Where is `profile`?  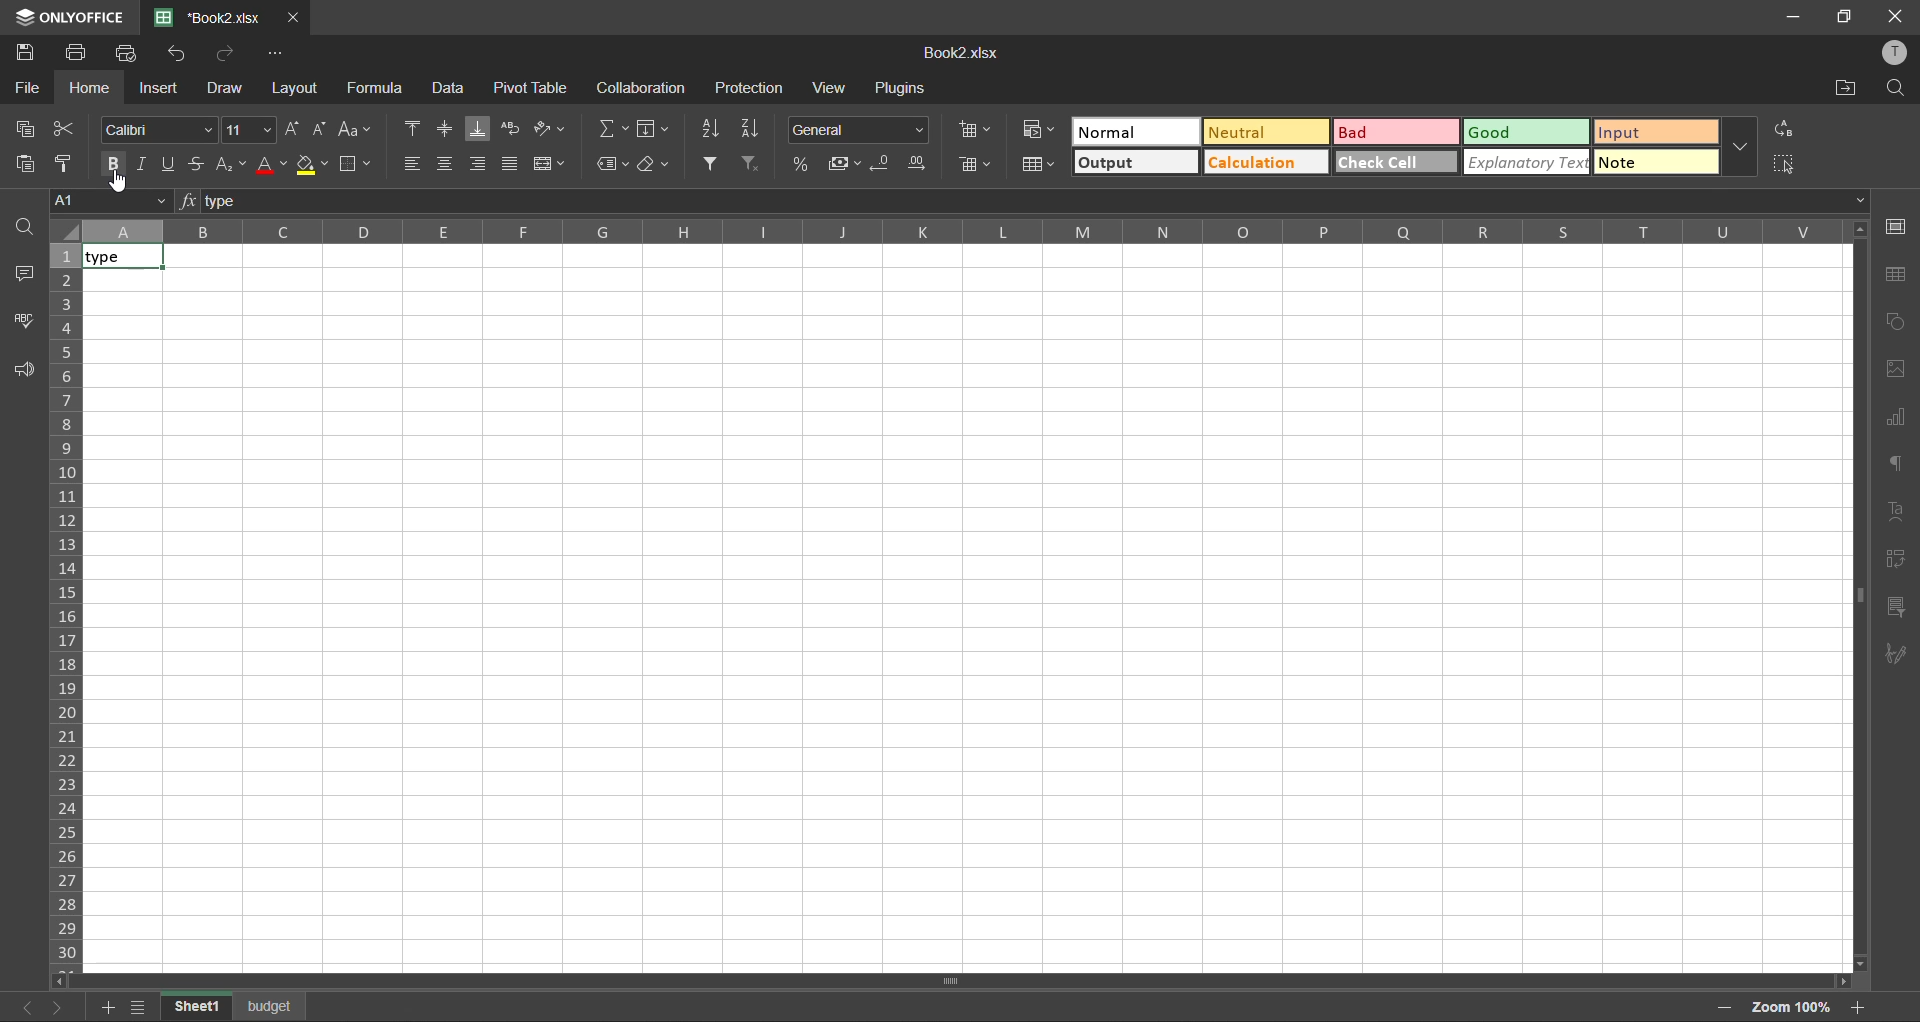 profile is located at coordinates (1901, 53).